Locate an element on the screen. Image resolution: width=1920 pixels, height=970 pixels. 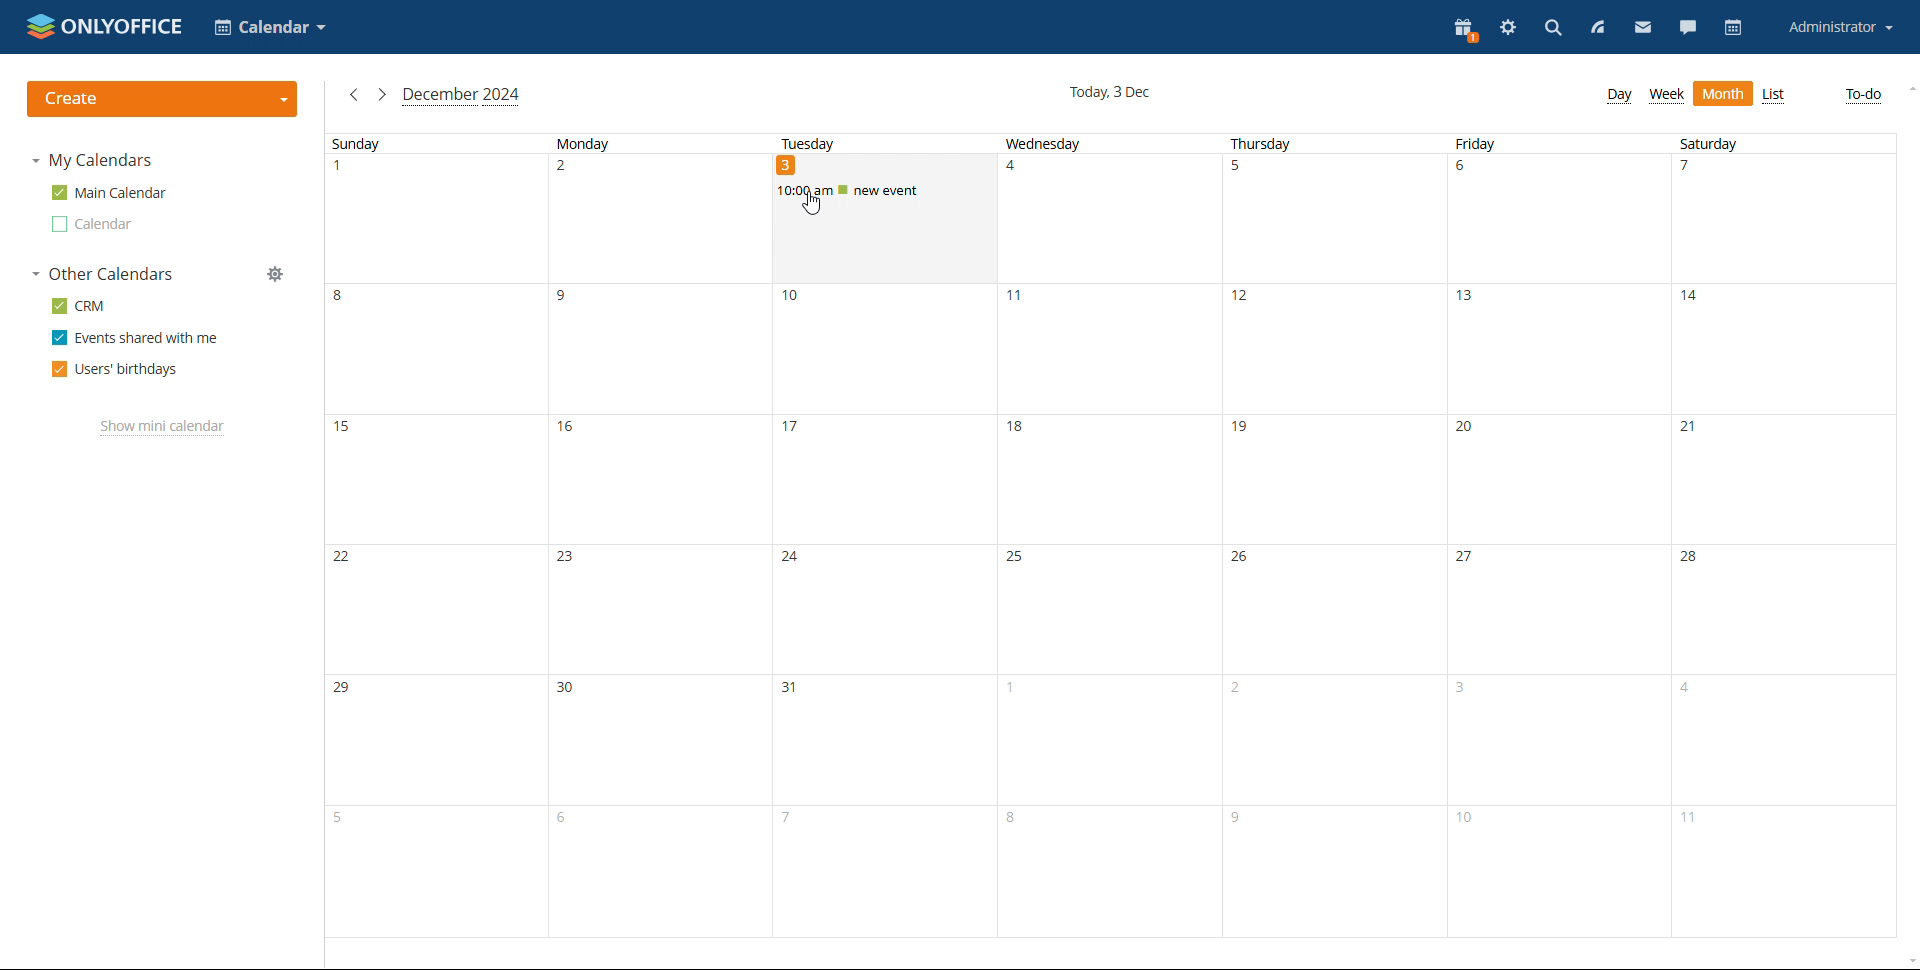
Thursday is located at coordinates (1332, 144).